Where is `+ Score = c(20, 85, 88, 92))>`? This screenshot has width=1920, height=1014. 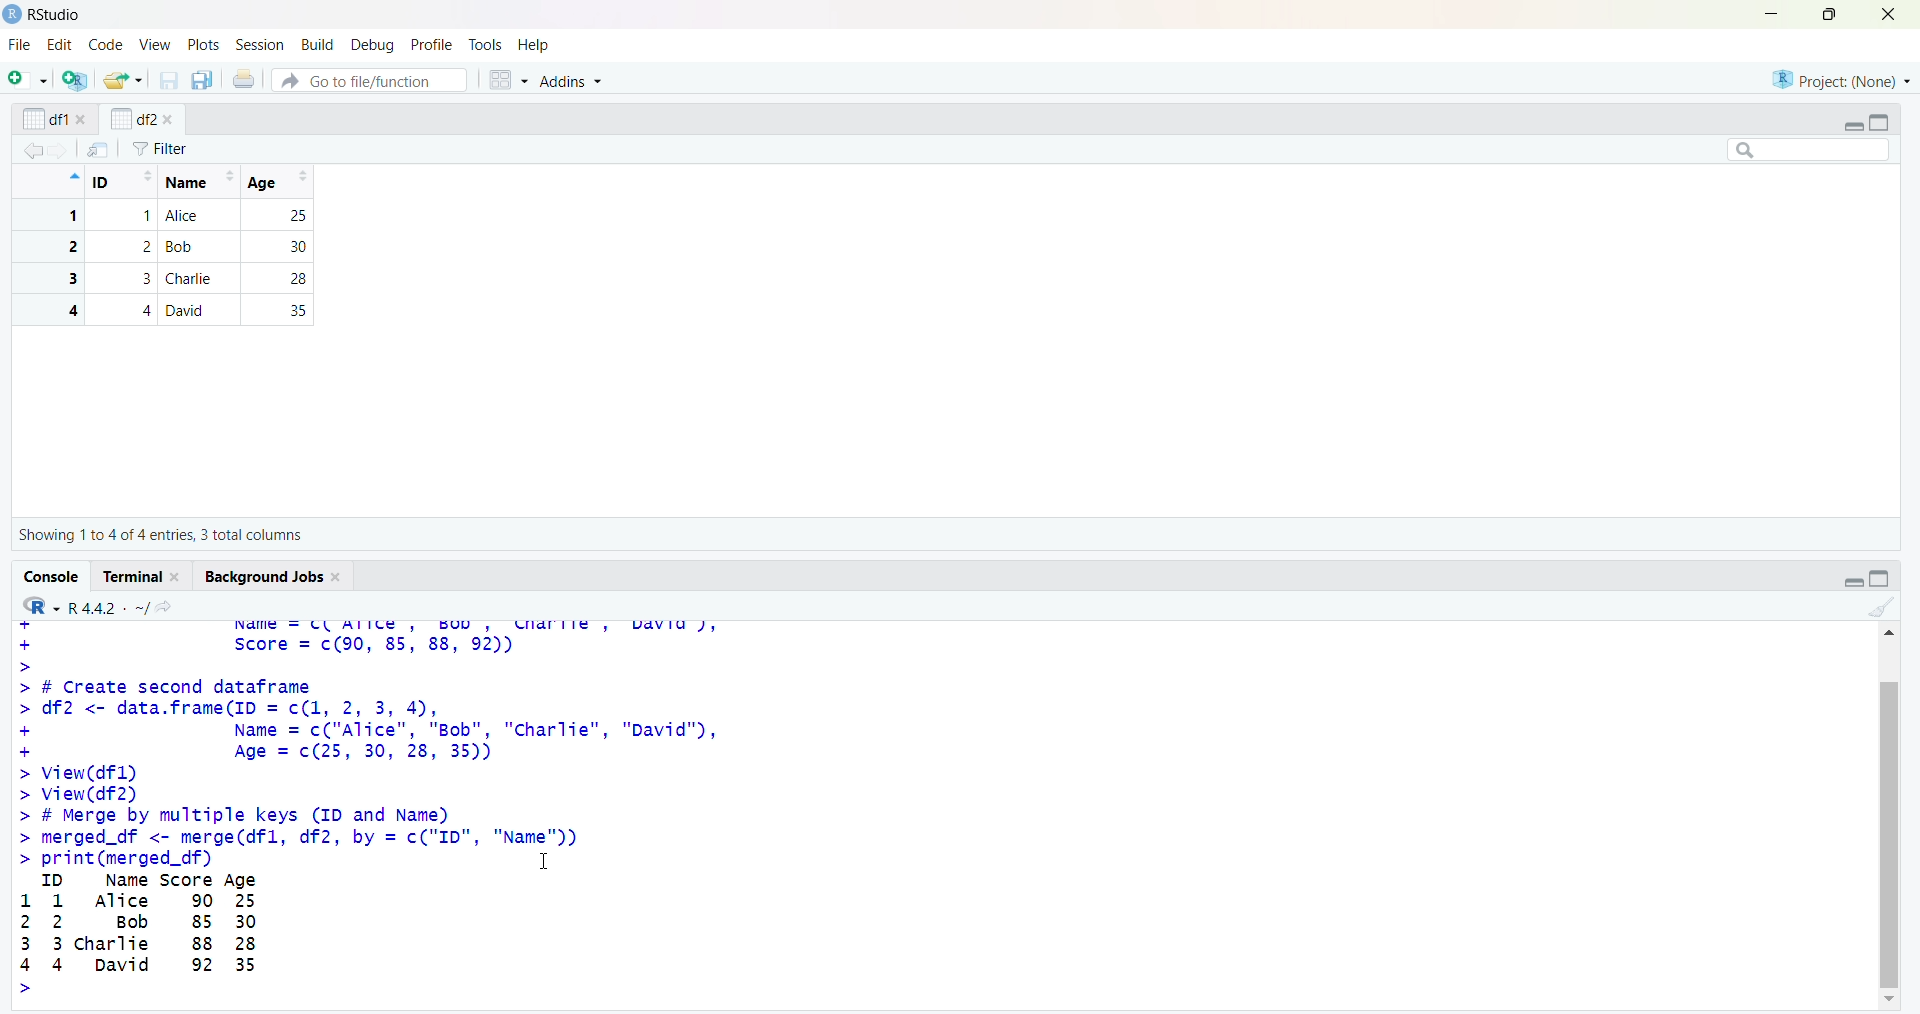 + Score = c(20, 85, 88, 92))> is located at coordinates (274, 653).